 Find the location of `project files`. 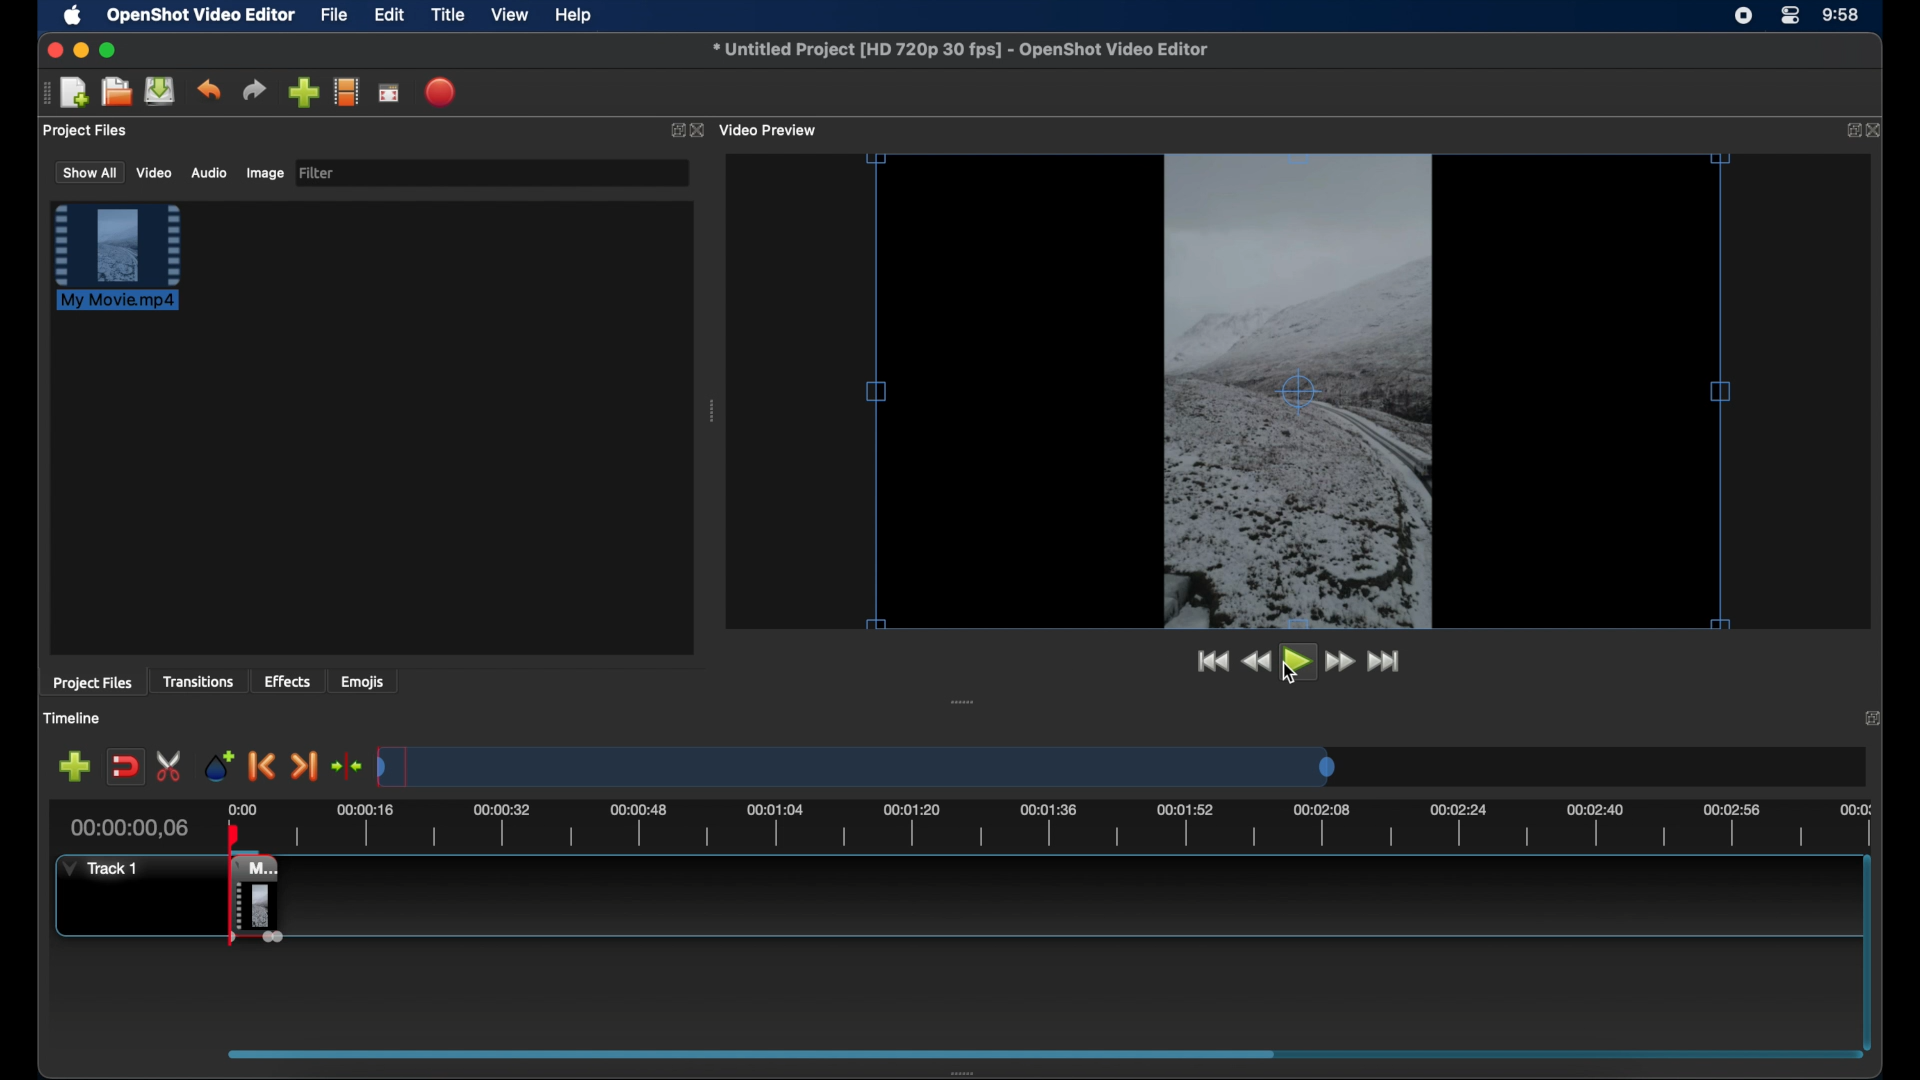

project files is located at coordinates (87, 131).